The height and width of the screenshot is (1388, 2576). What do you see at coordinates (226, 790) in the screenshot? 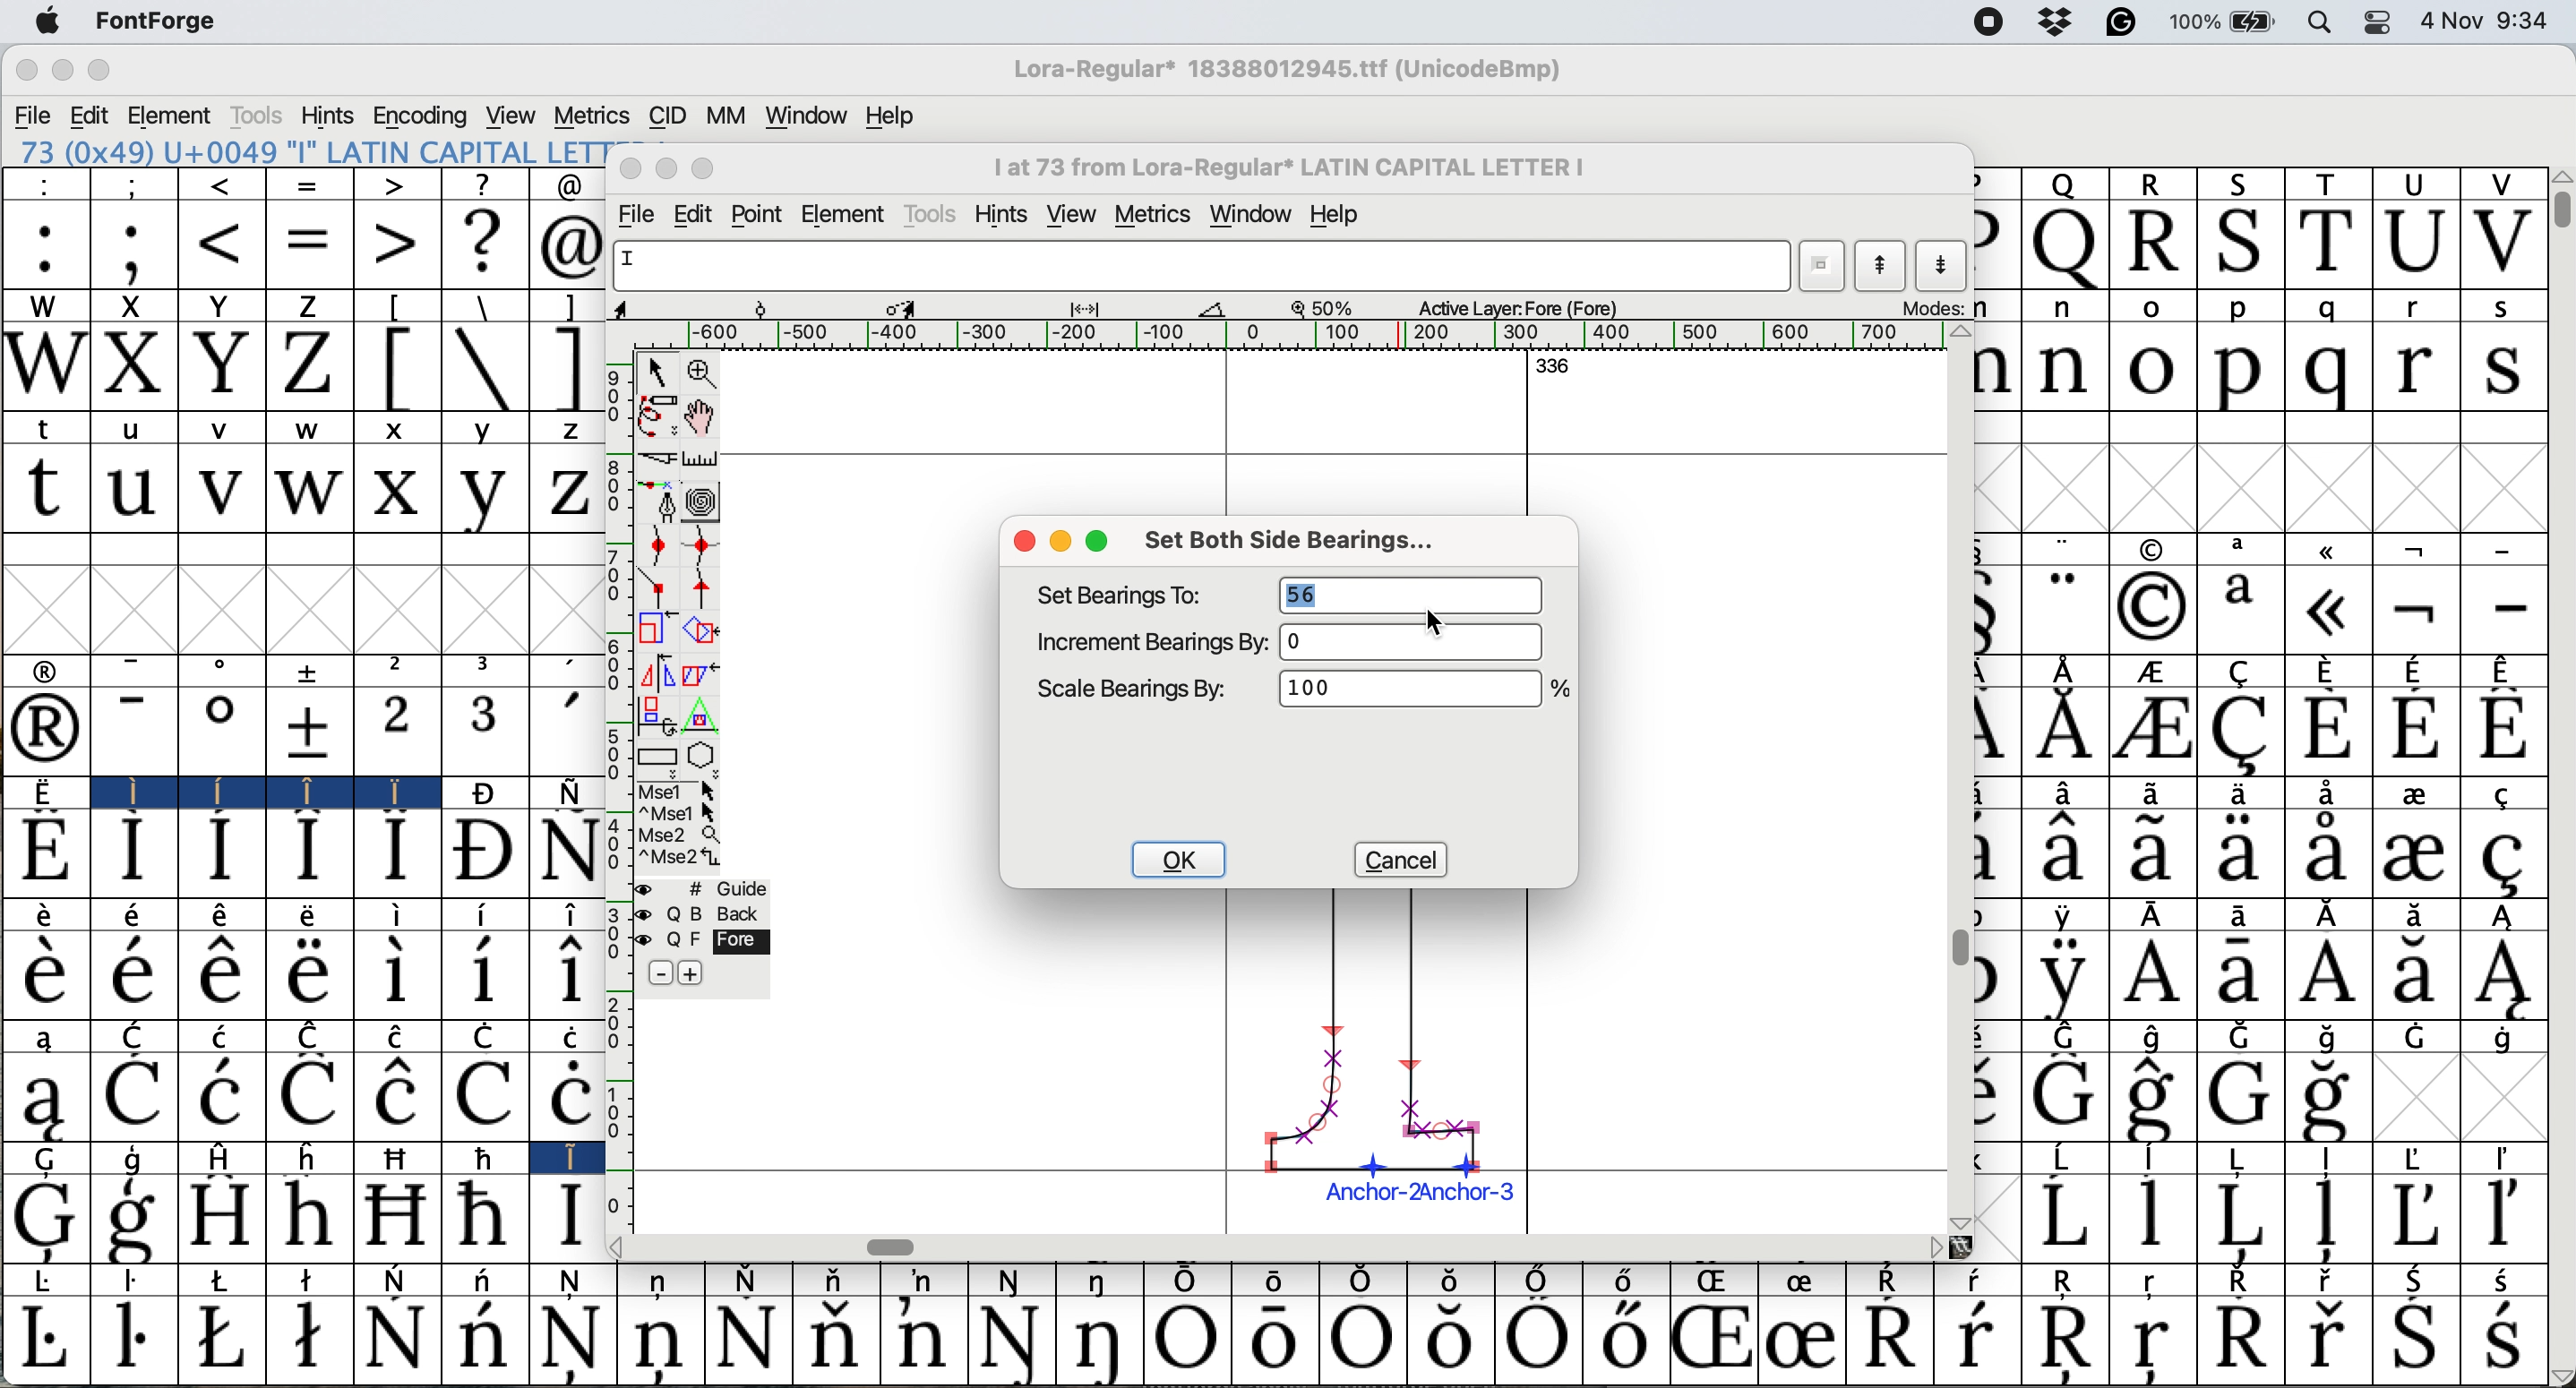
I see `Symbol` at bounding box center [226, 790].